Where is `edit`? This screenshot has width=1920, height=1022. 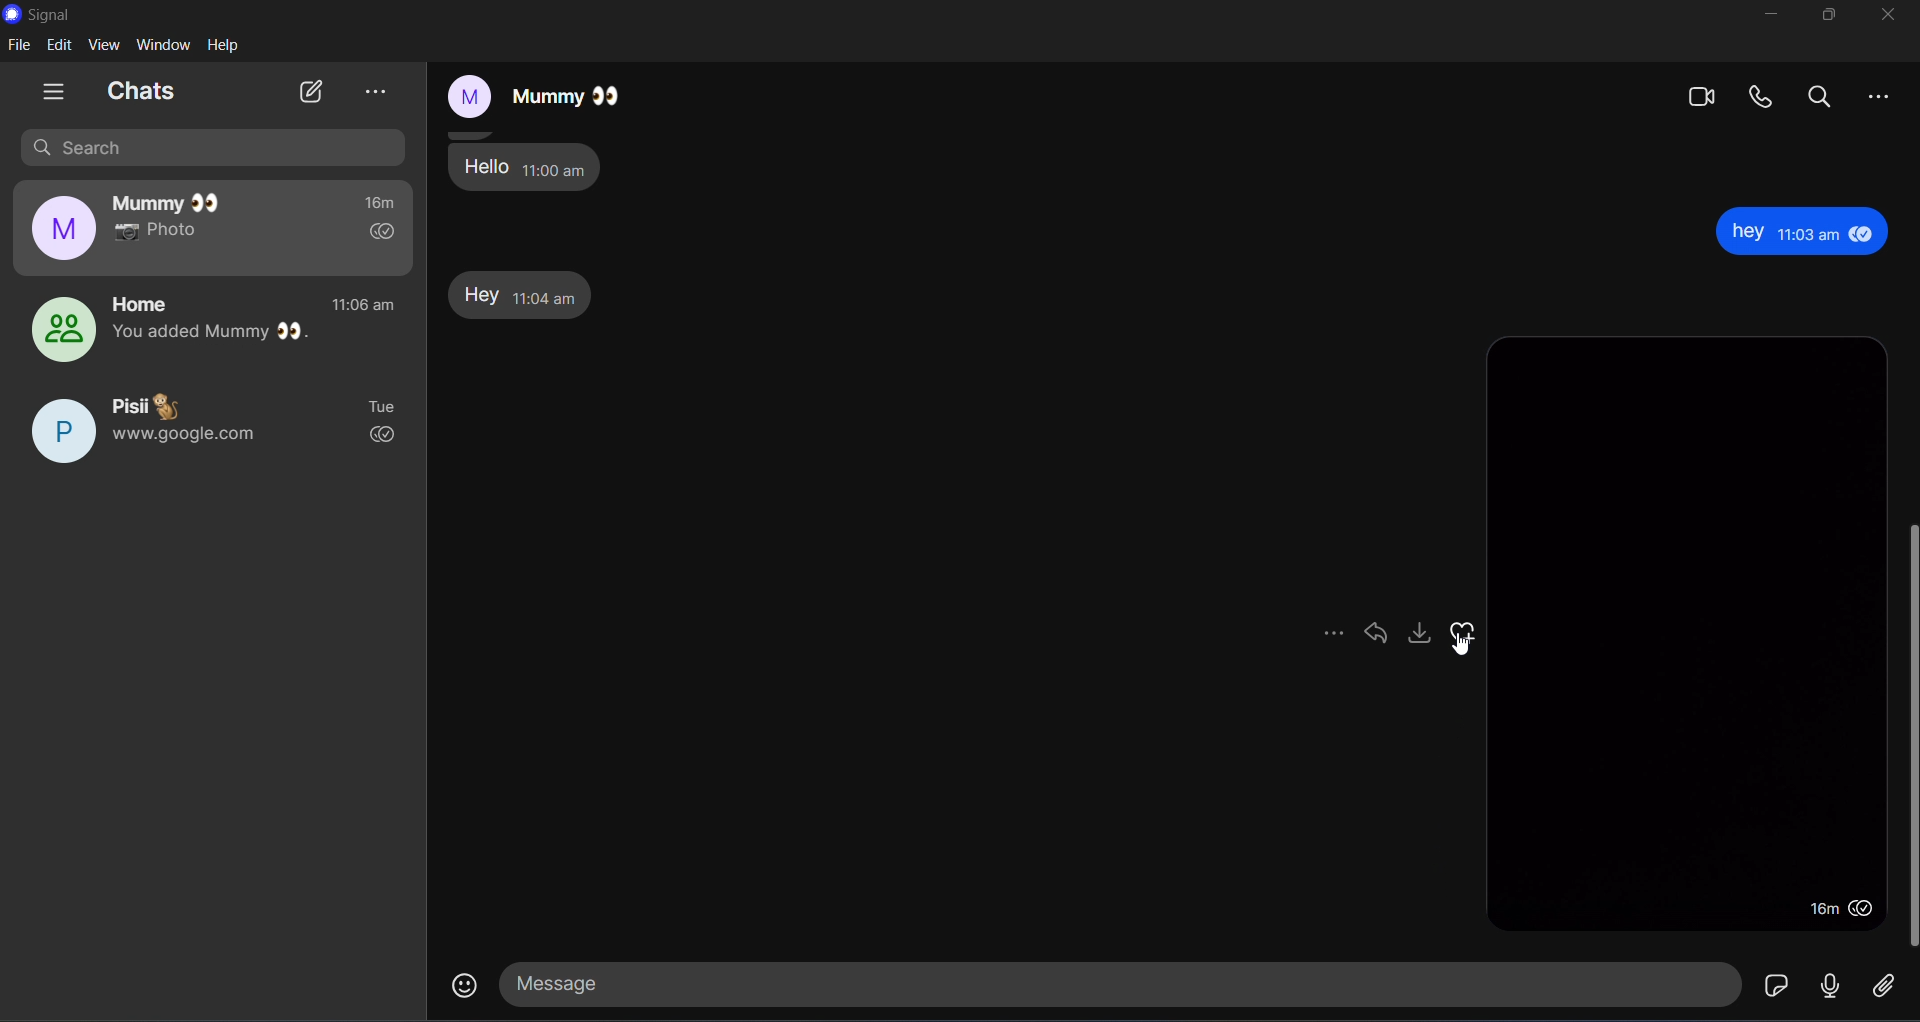 edit is located at coordinates (60, 45).